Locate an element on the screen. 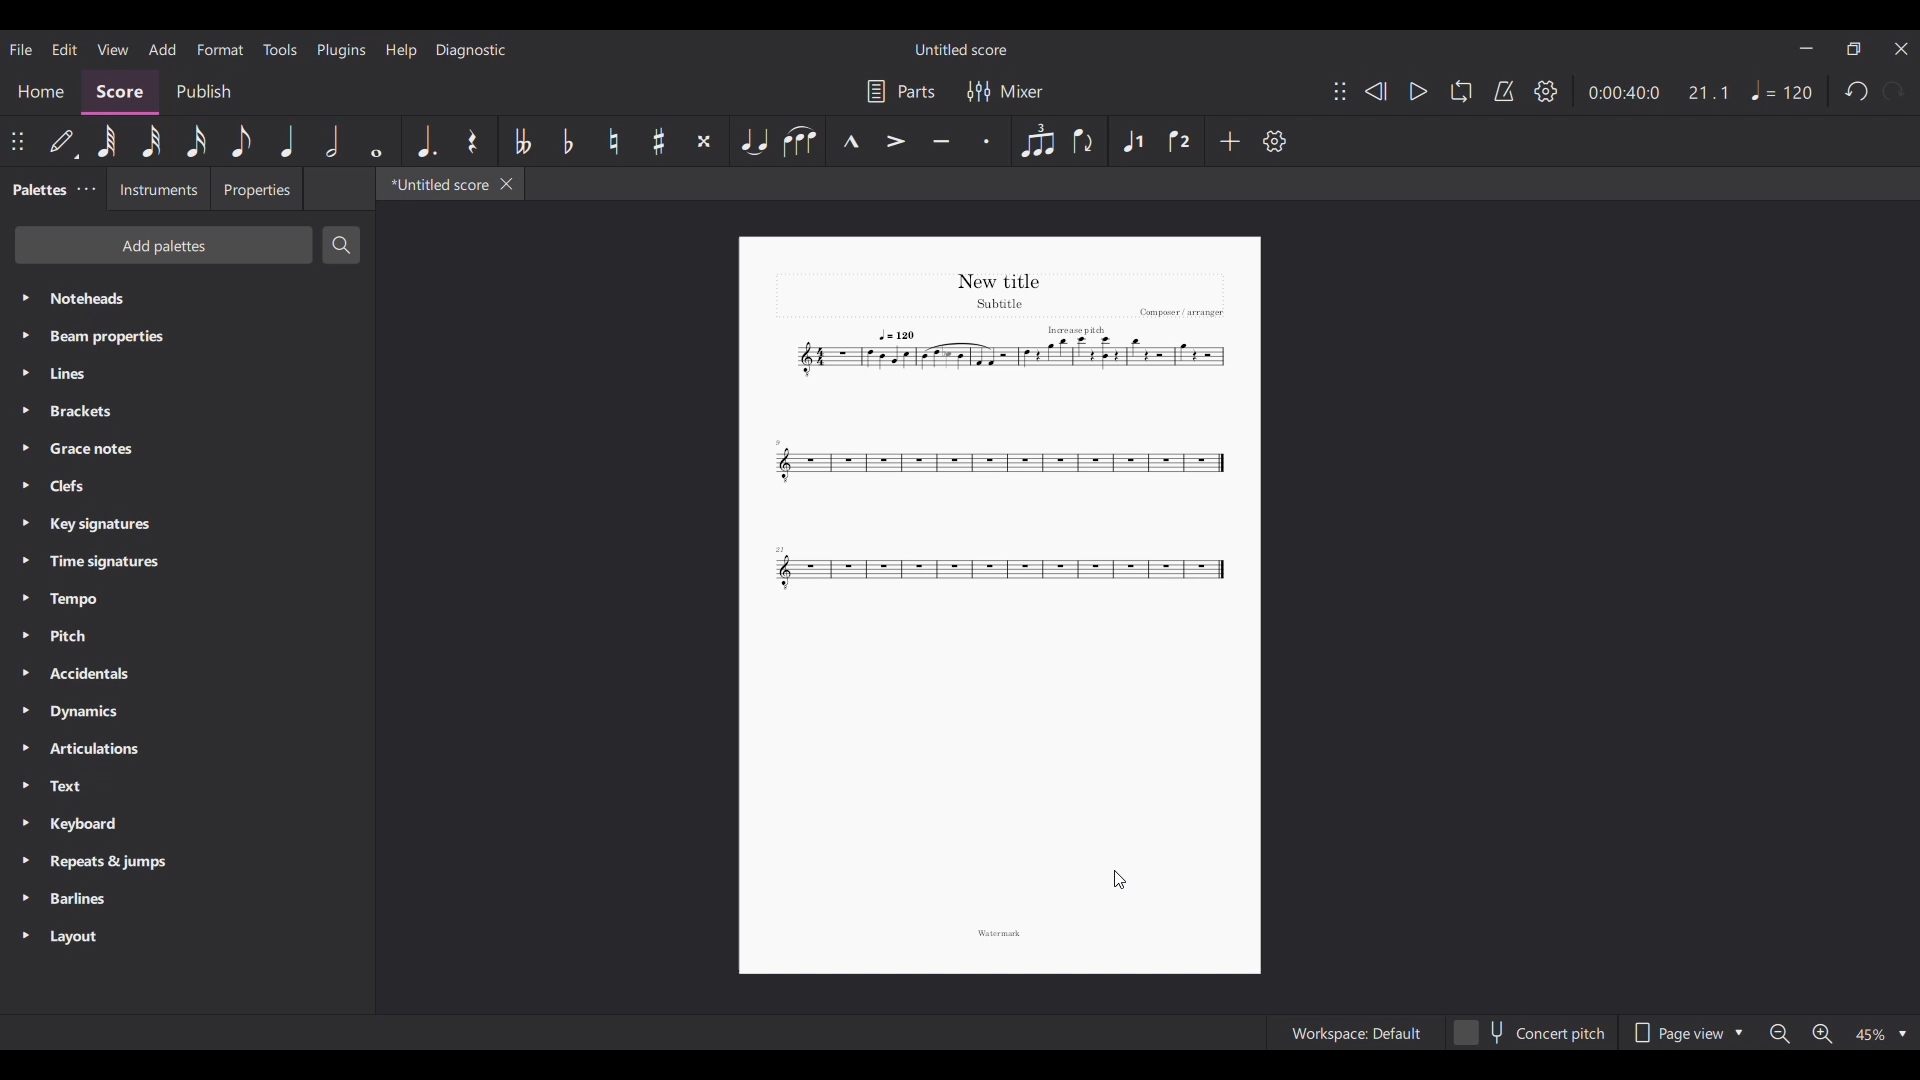 This screenshot has width=1920, height=1080. Diagnostic menu is located at coordinates (471, 50).